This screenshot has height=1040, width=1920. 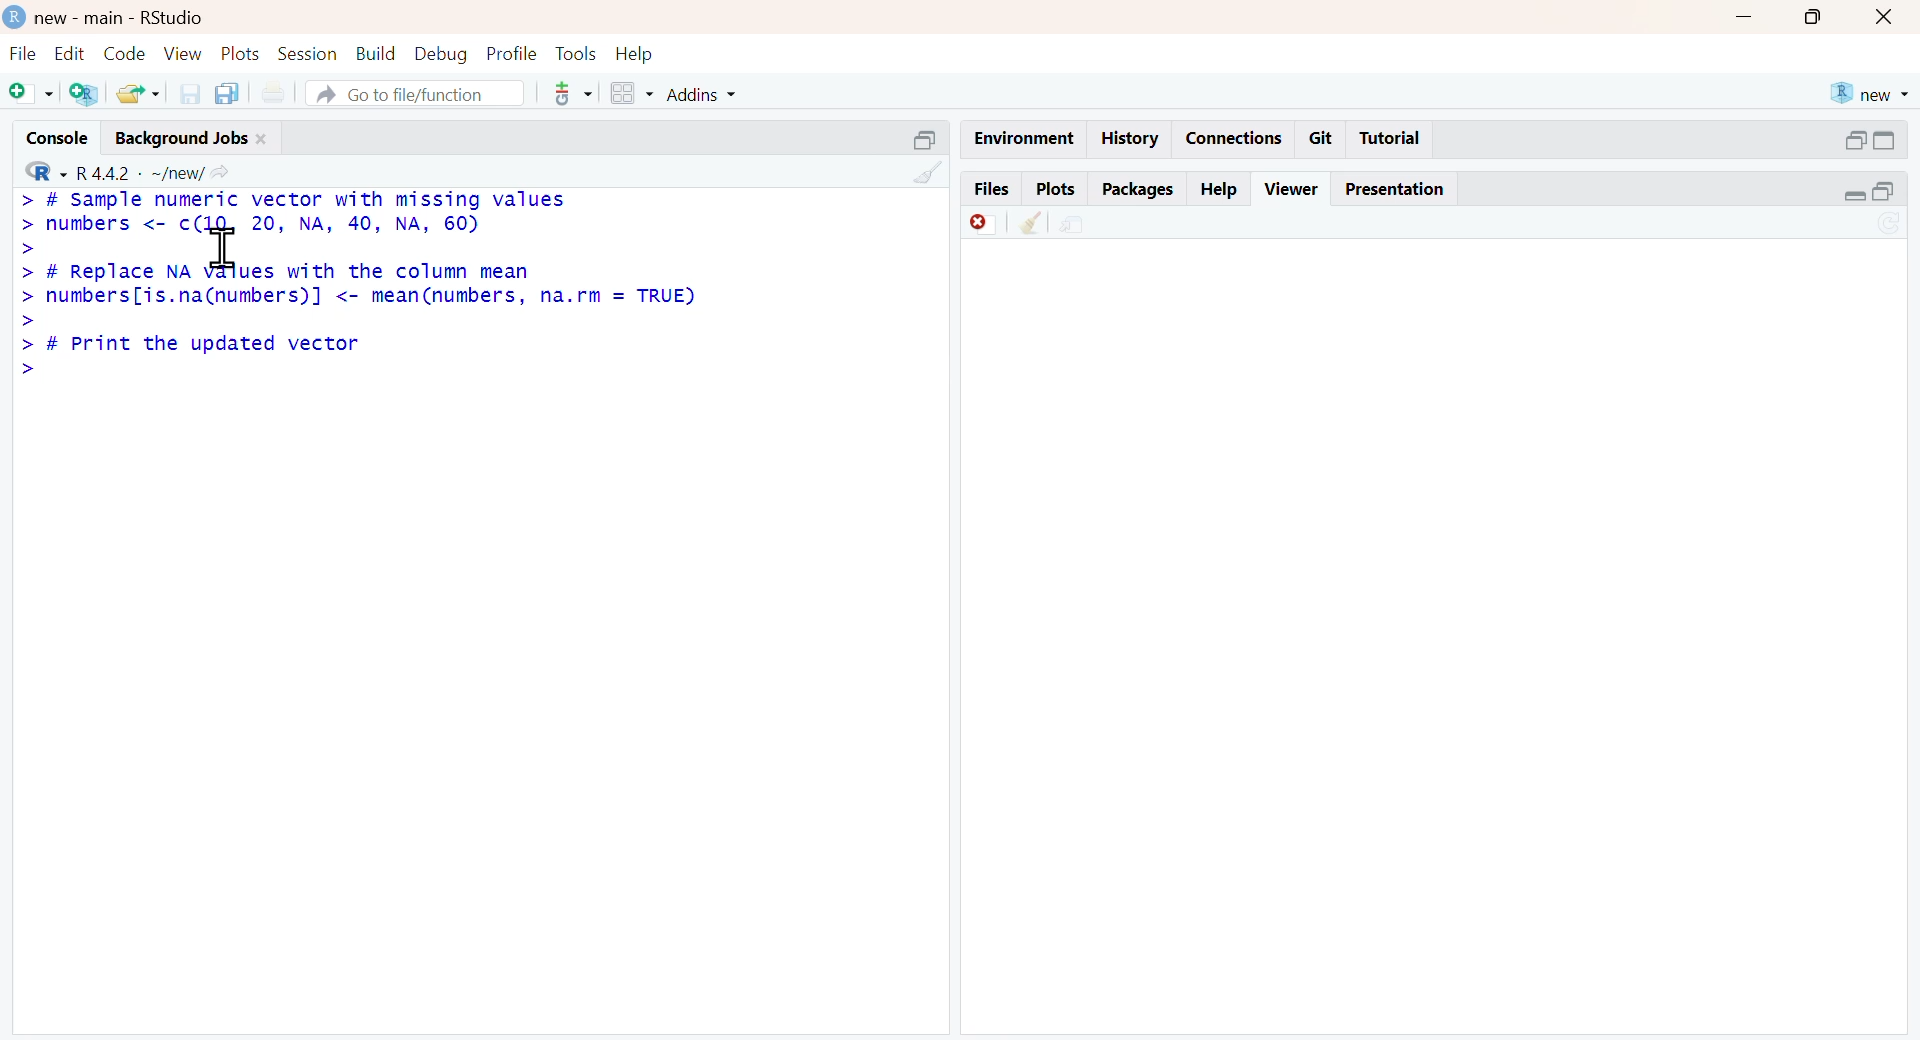 I want to click on session, so click(x=309, y=54).